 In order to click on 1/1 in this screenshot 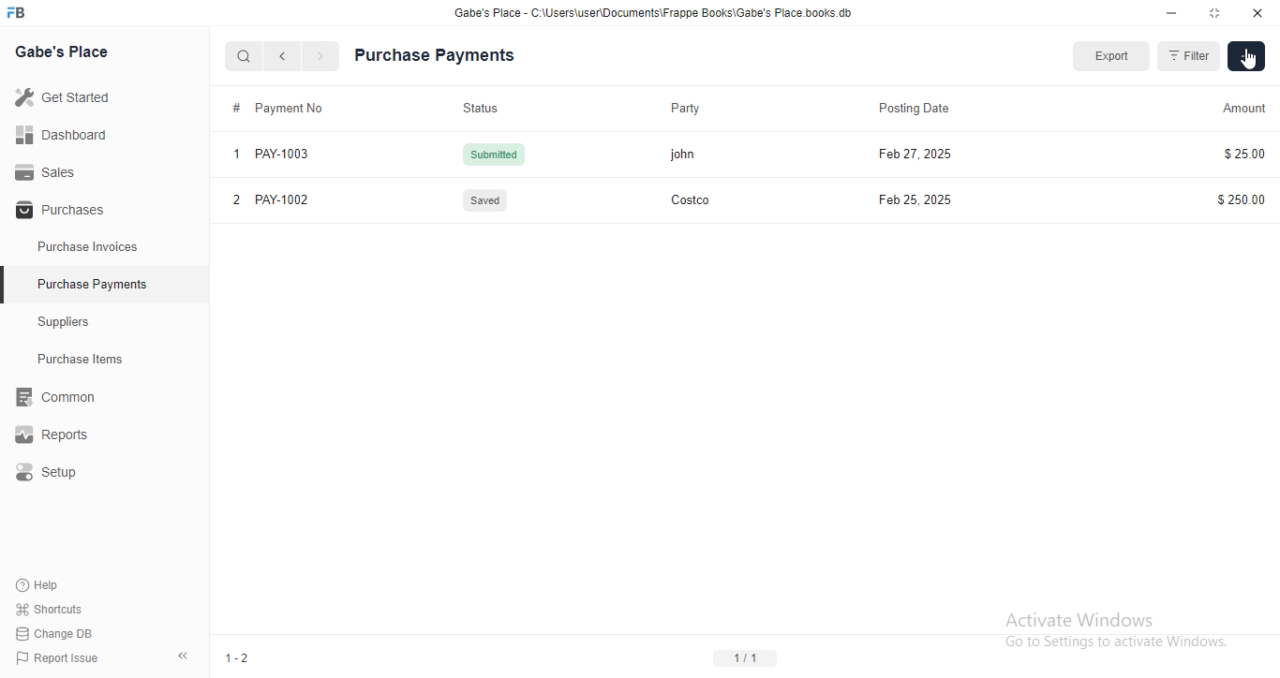, I will do `click(746, 659)`.